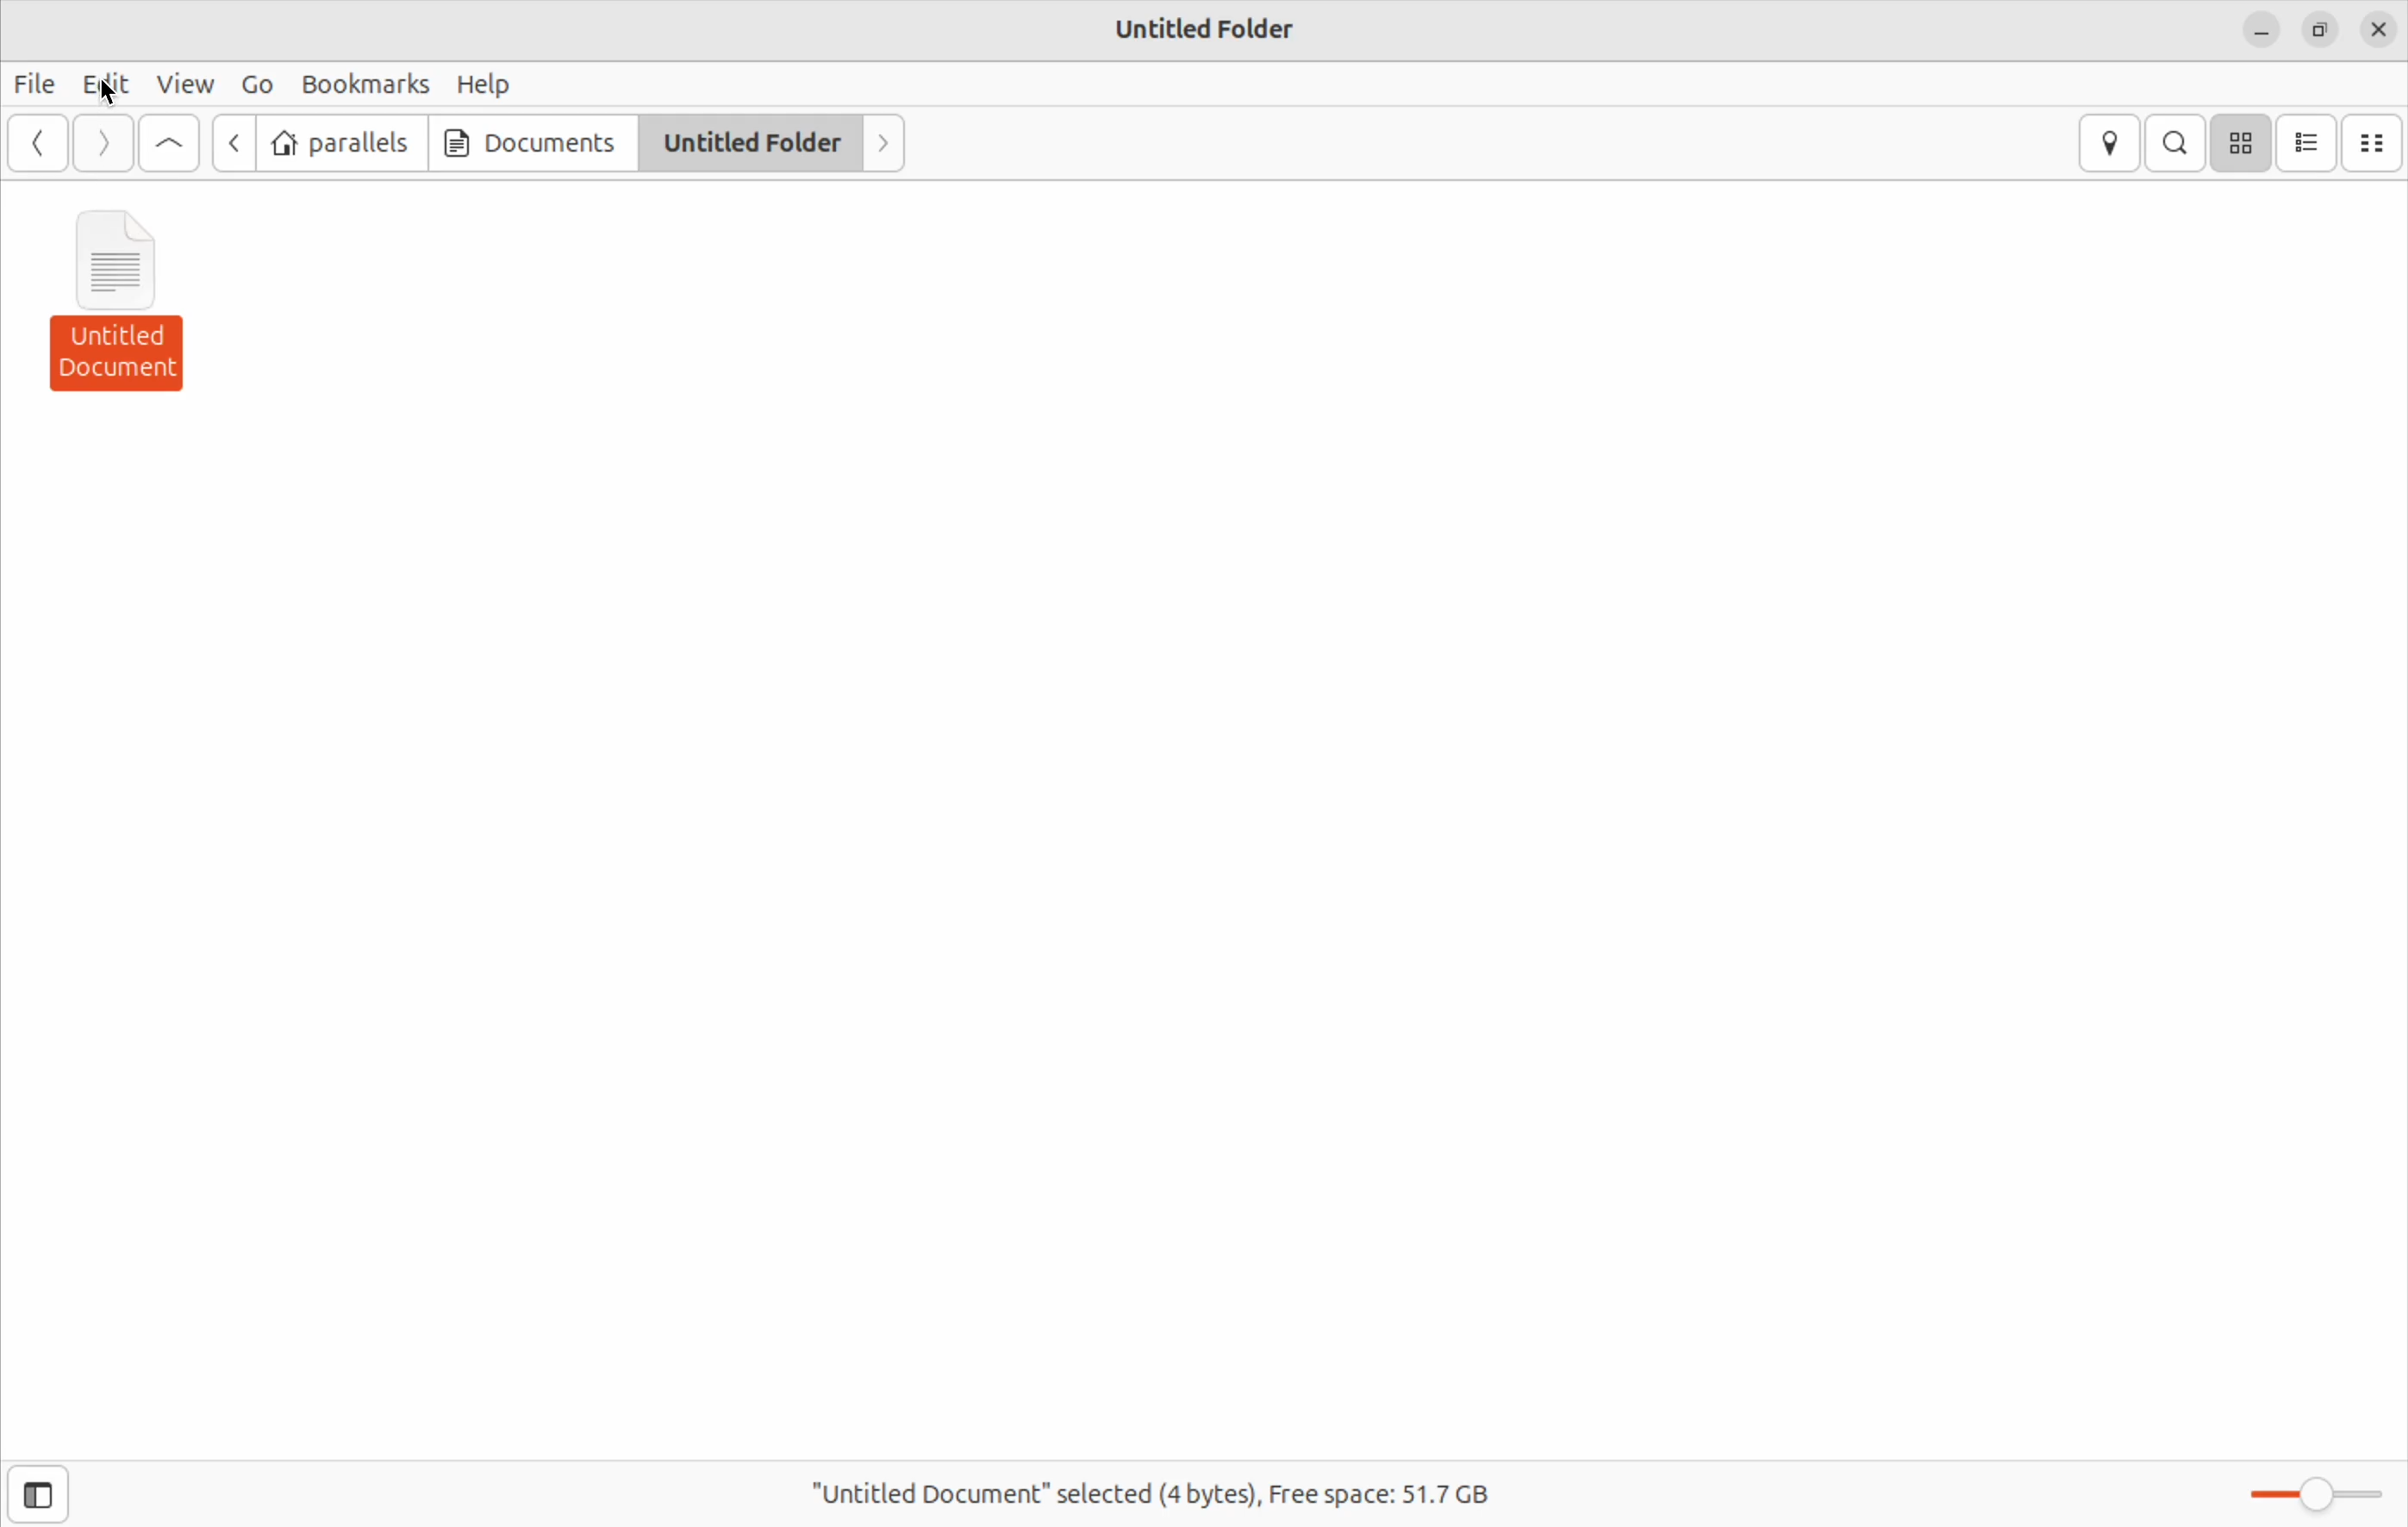 Image resolution: width=2408 pixels, height=1527 pixels. I want to click on Bookmarks, so click(363, 81).